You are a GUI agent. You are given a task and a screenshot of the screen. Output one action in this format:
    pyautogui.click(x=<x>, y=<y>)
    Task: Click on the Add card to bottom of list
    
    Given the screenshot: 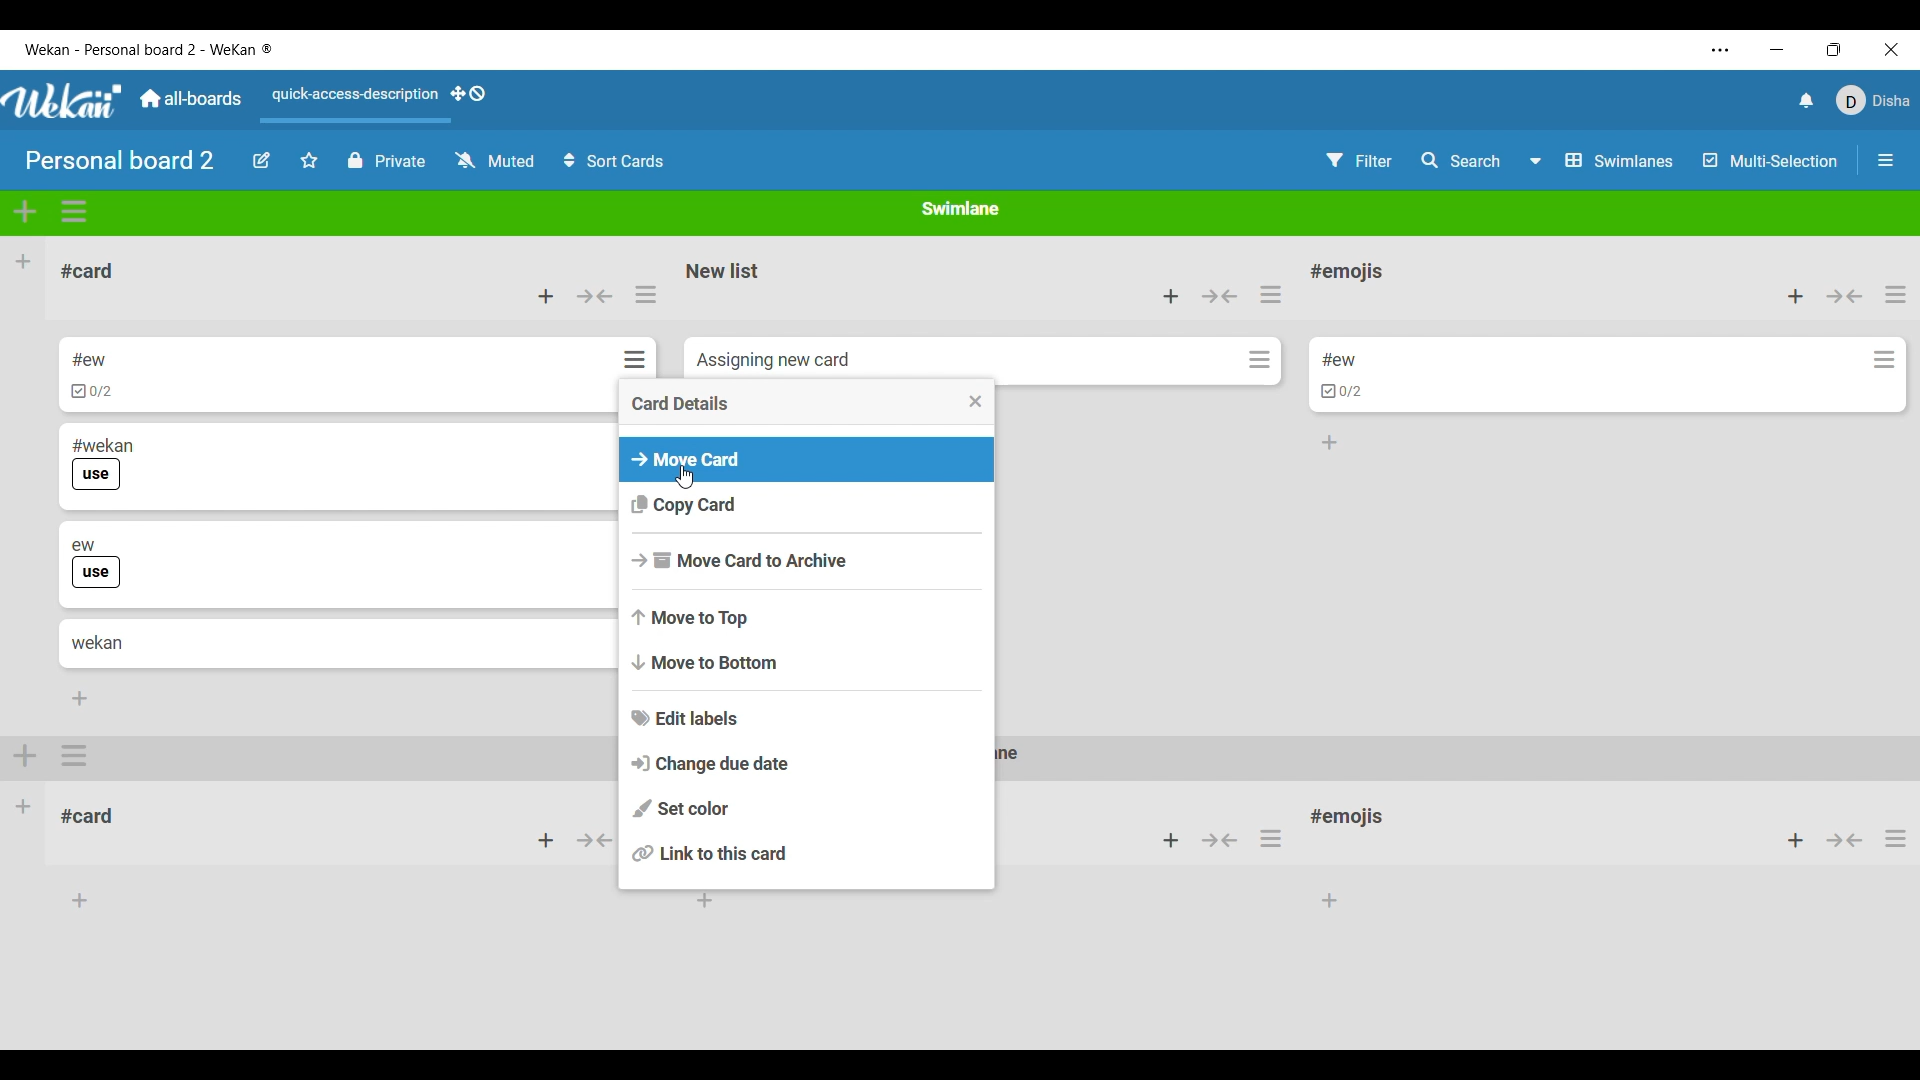 What is the action you would take?
    pyautogui.click(x=1330, y=443)
    